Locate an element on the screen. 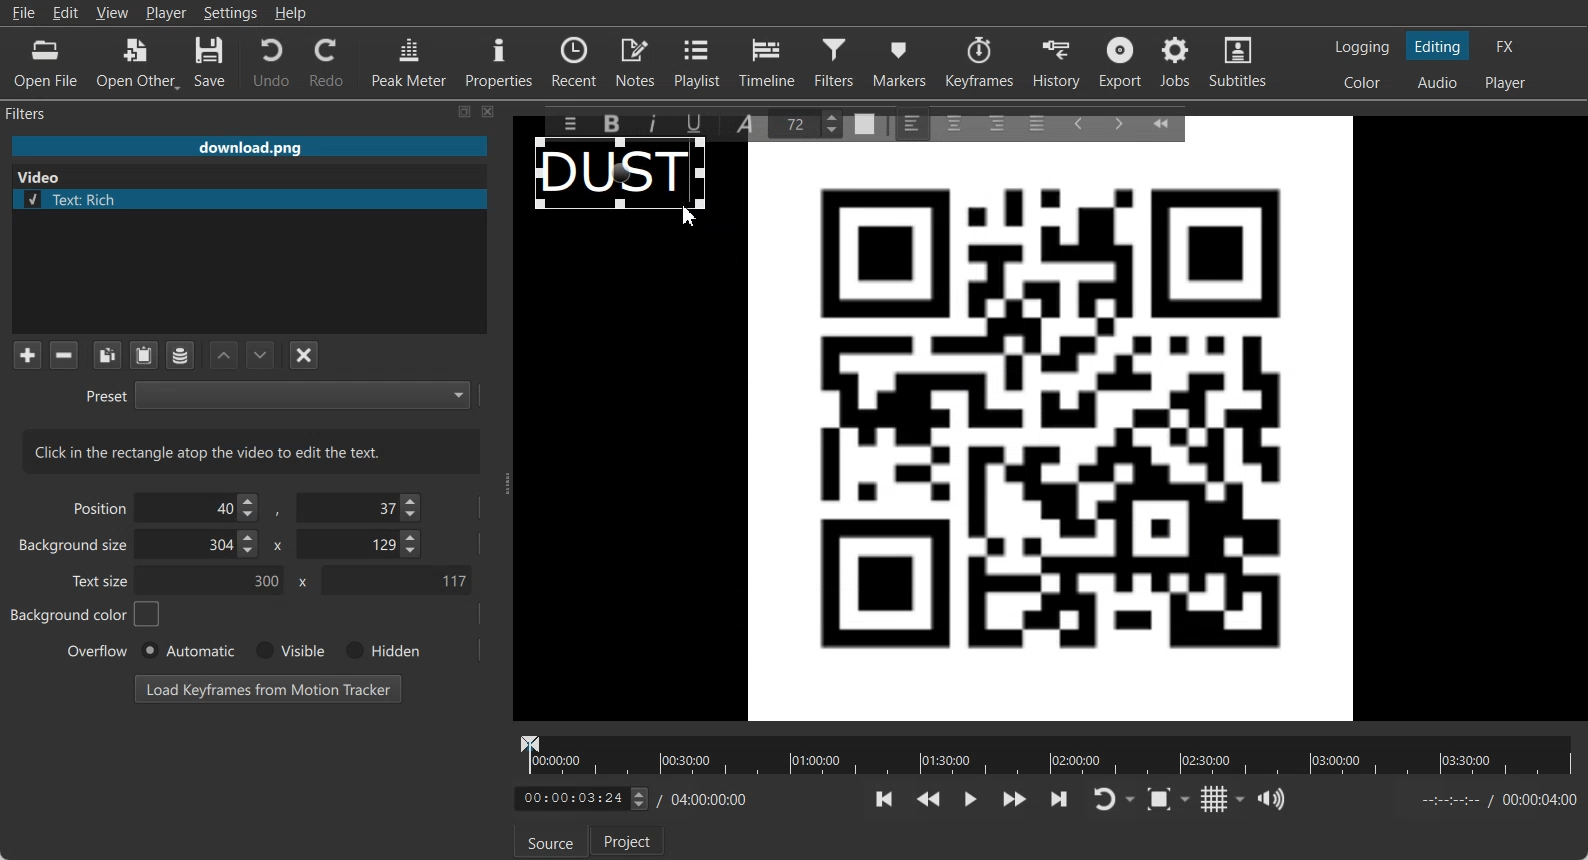 This screenshot has width=1588, height=860. Italic is located at coordinates (656, 121).